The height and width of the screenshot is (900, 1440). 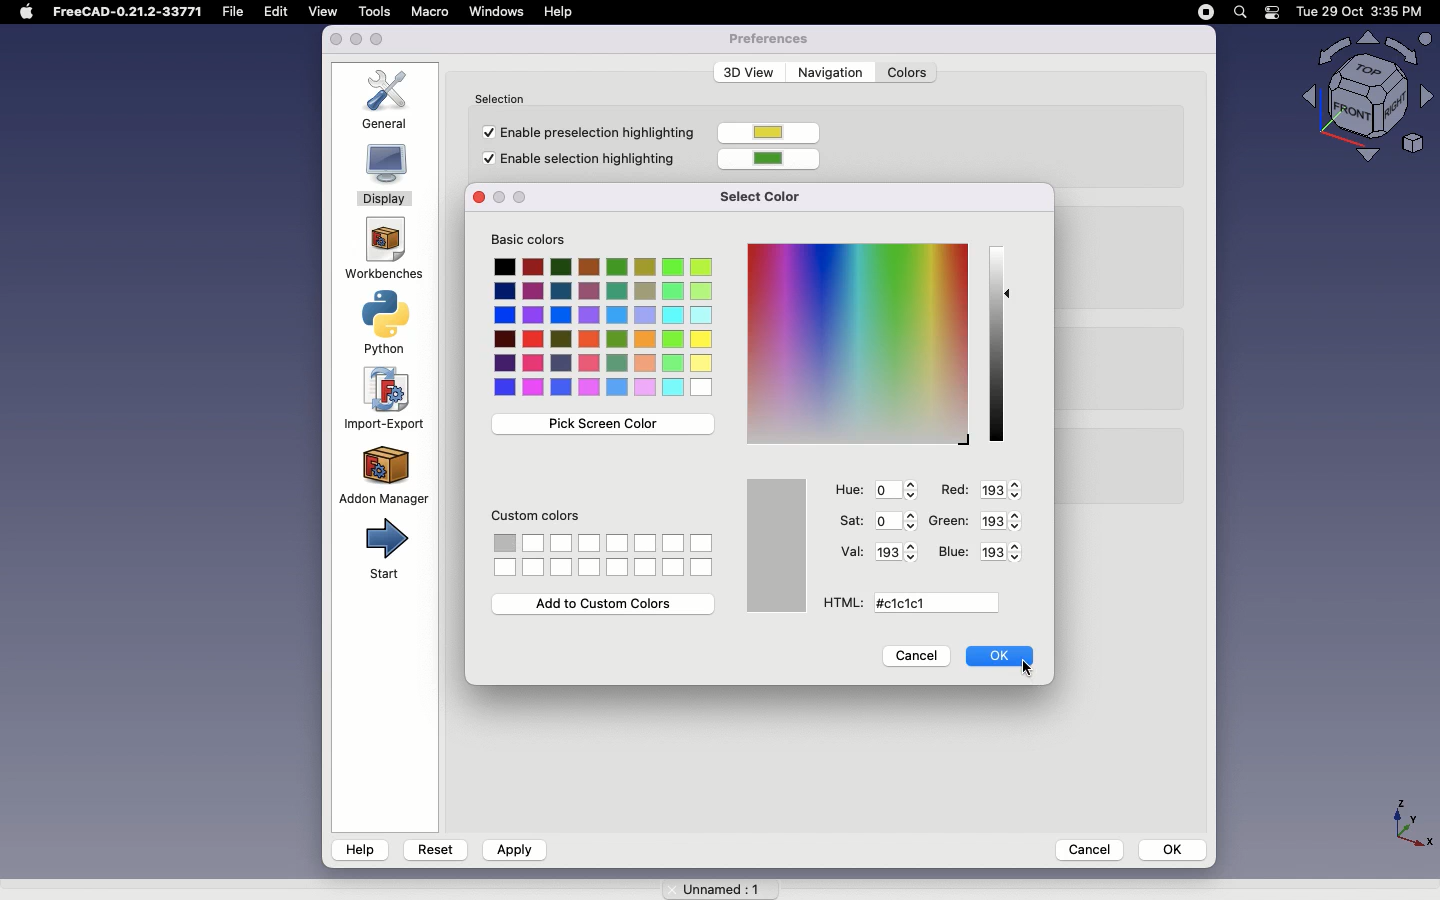 I want to click on Import-Export, so click(x=388, y=399).